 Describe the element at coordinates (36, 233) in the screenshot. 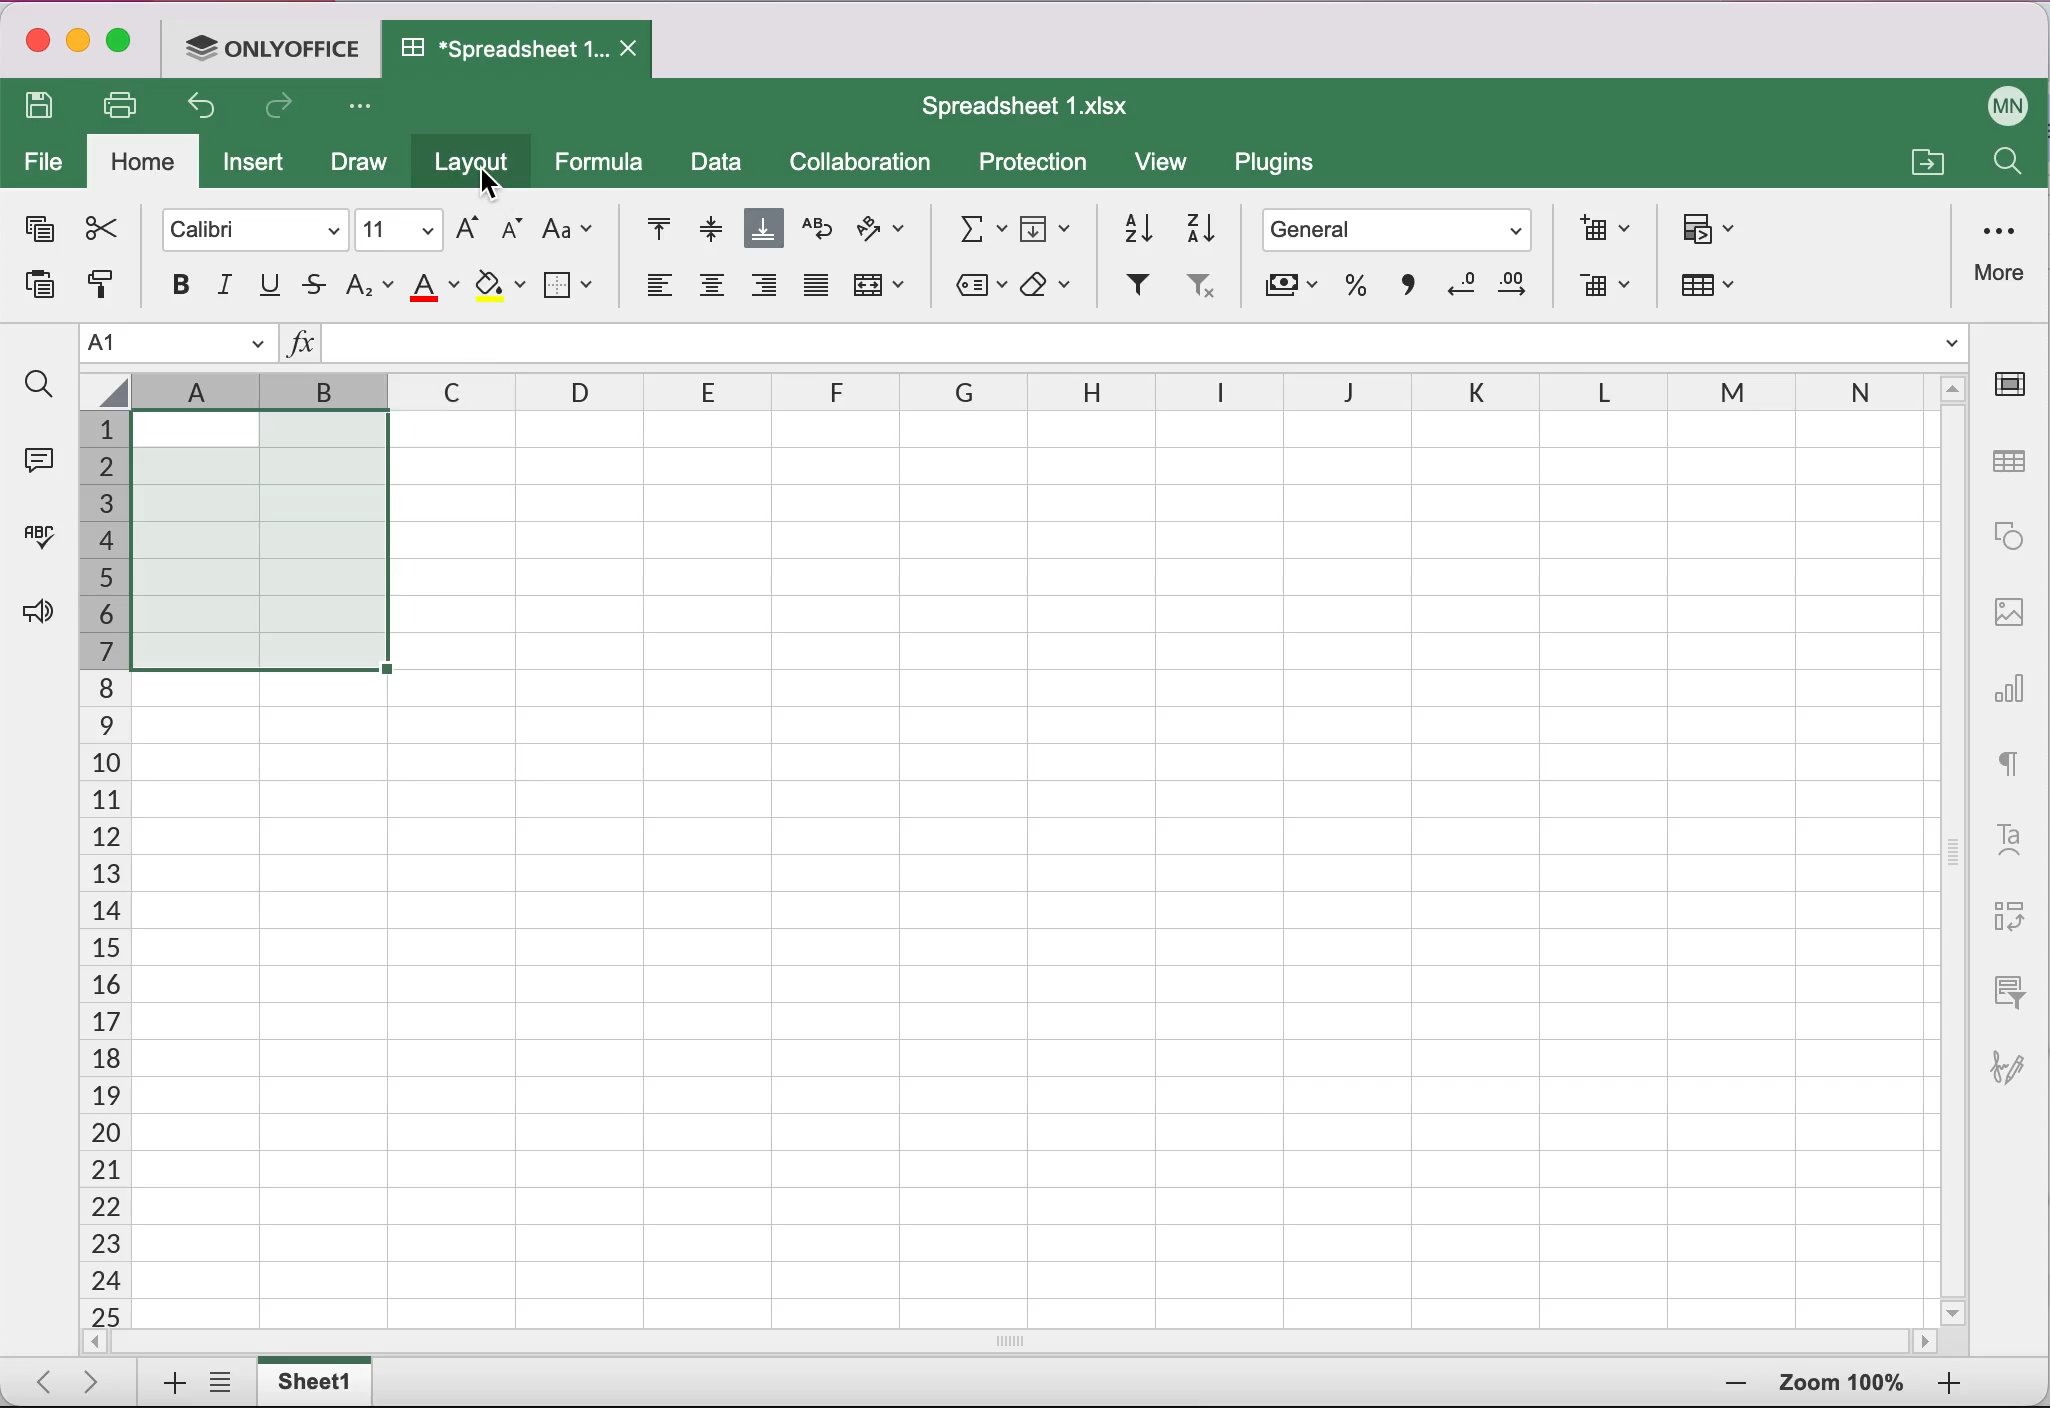

I see `copy` at that location.